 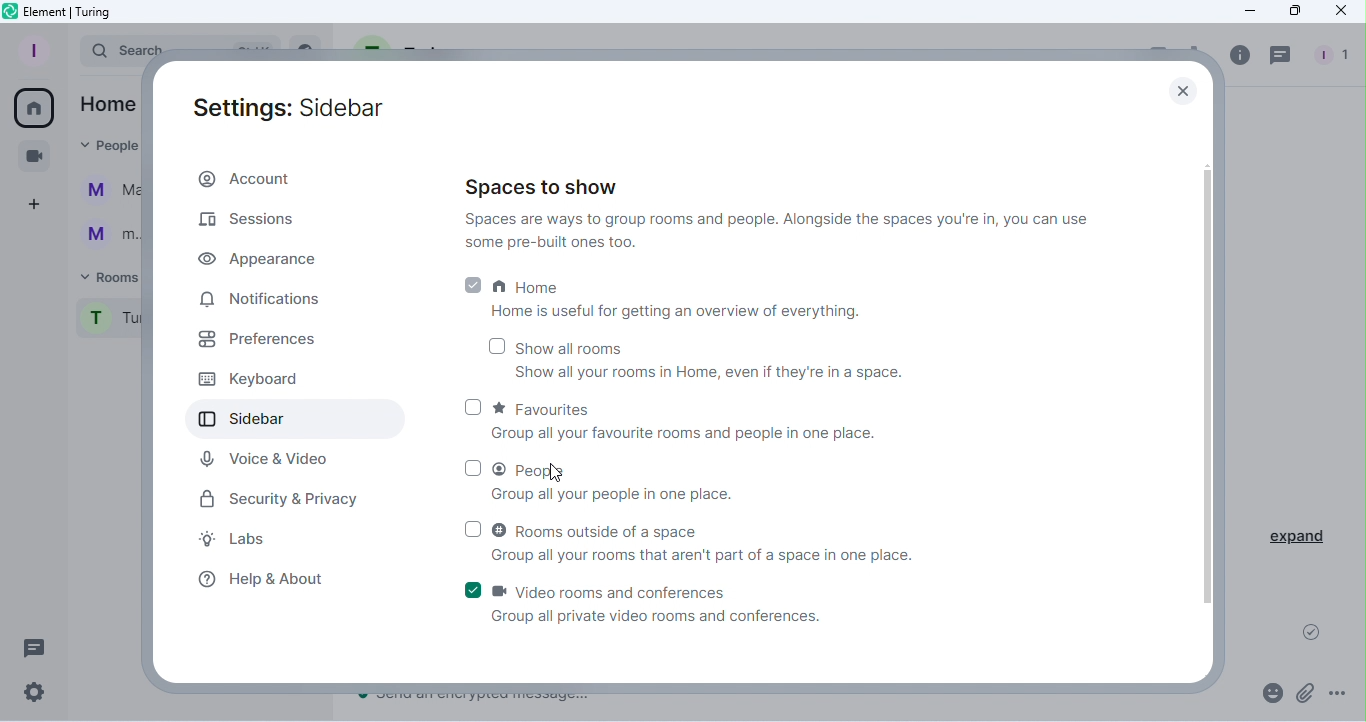 What do you see at coordinates (684, 358) in the screenshot?
I see `Show all rooms` at bounding box center [684, 358].